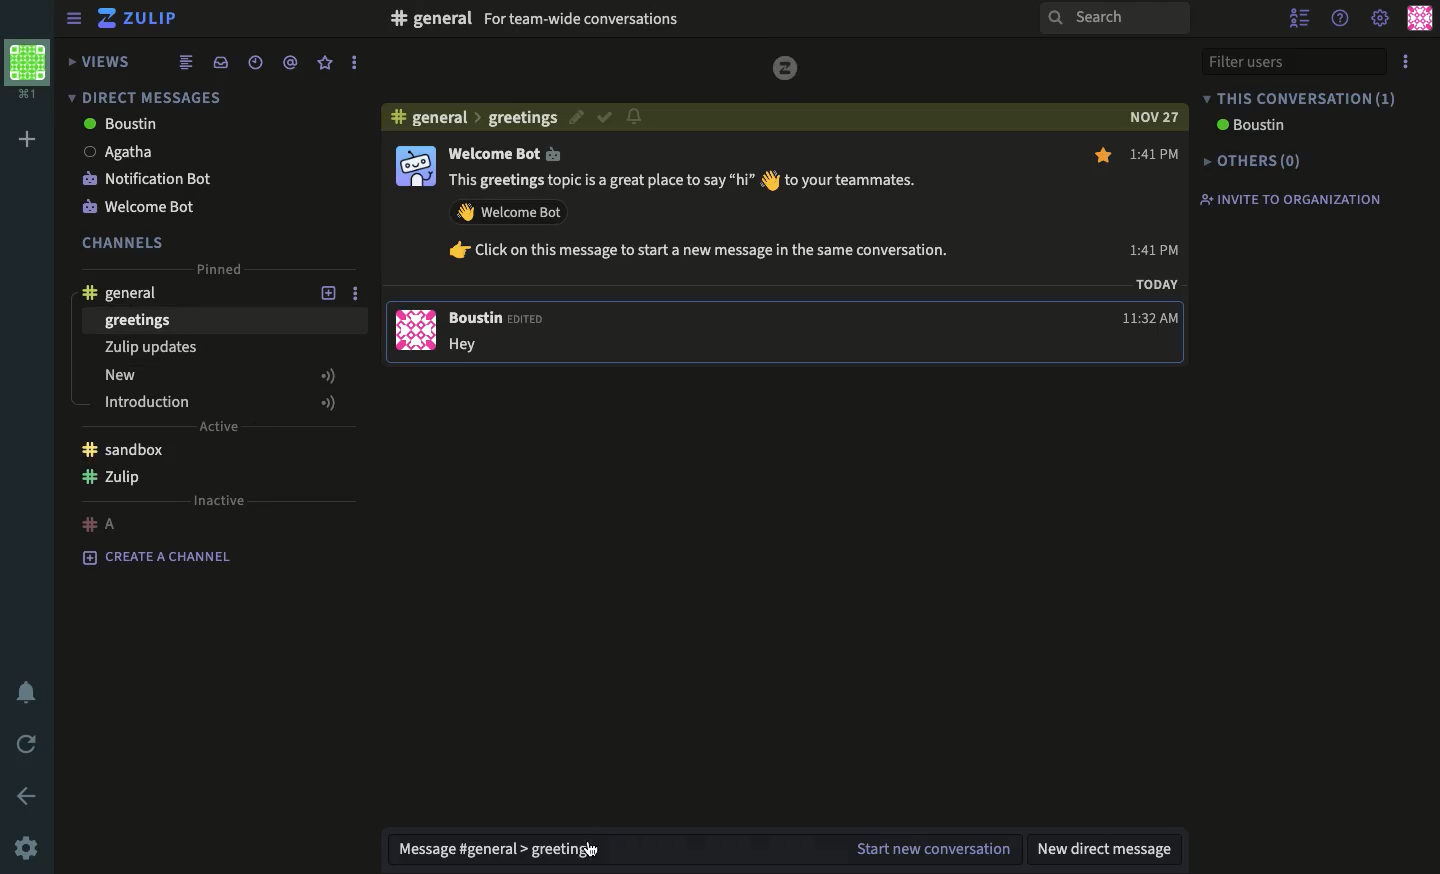  Describe the element at coordinates (138, 19) in the screenshot. I see `Zulip` at that location.